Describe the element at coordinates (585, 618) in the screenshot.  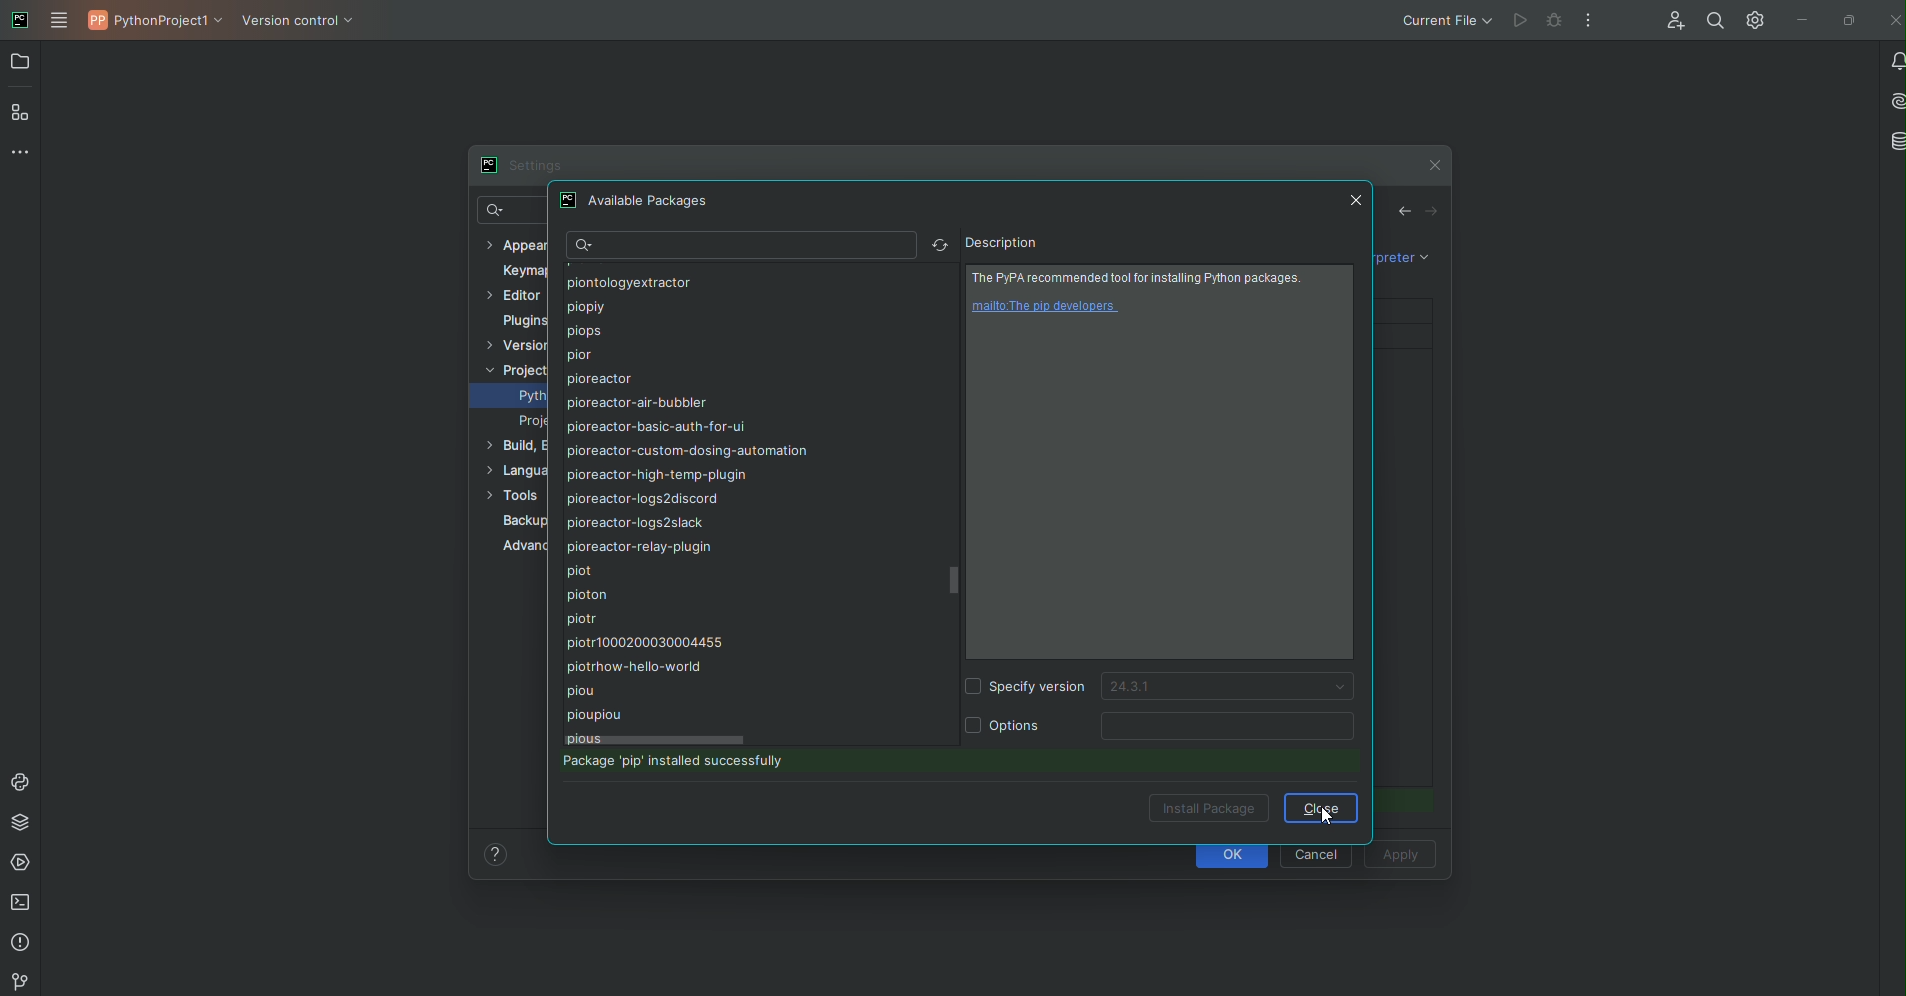
I see `piotr` at that location.